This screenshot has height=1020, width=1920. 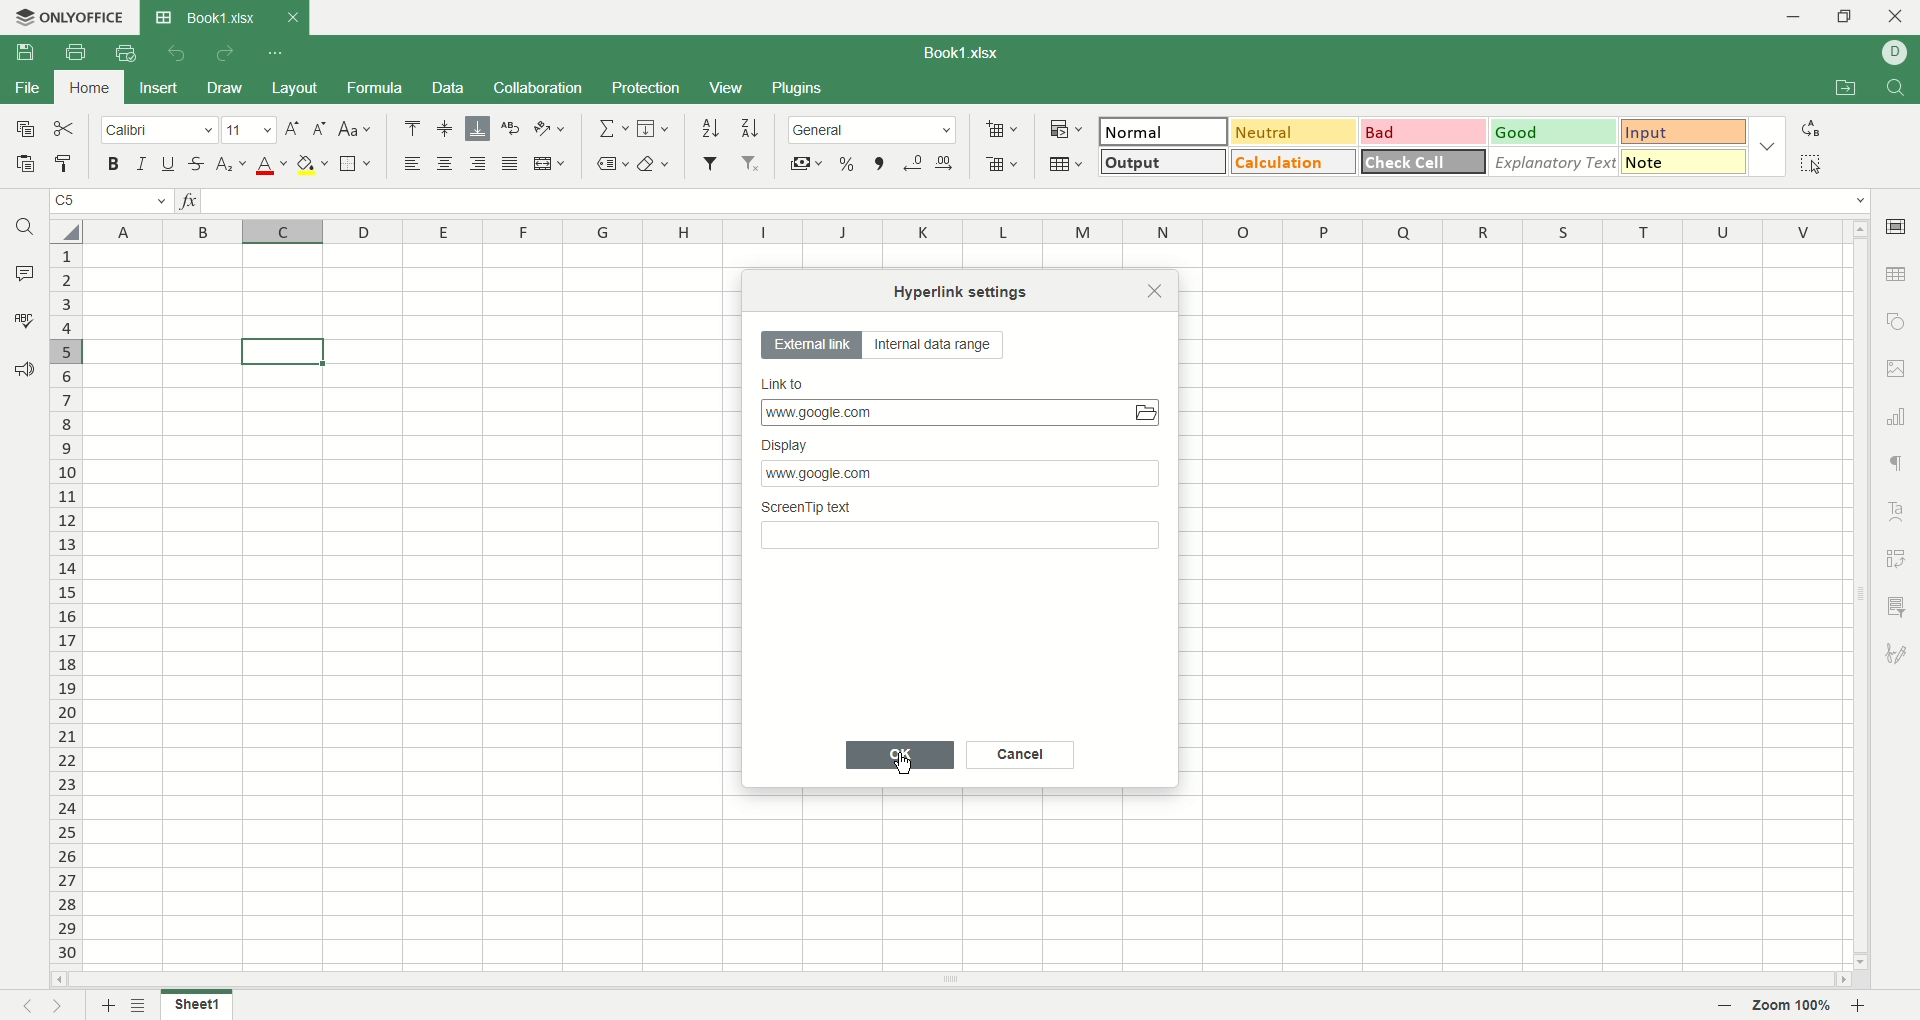 What do you see at coordinates (964, 232) in the screenshot?
I see `column` at bounding box center [964, 232].